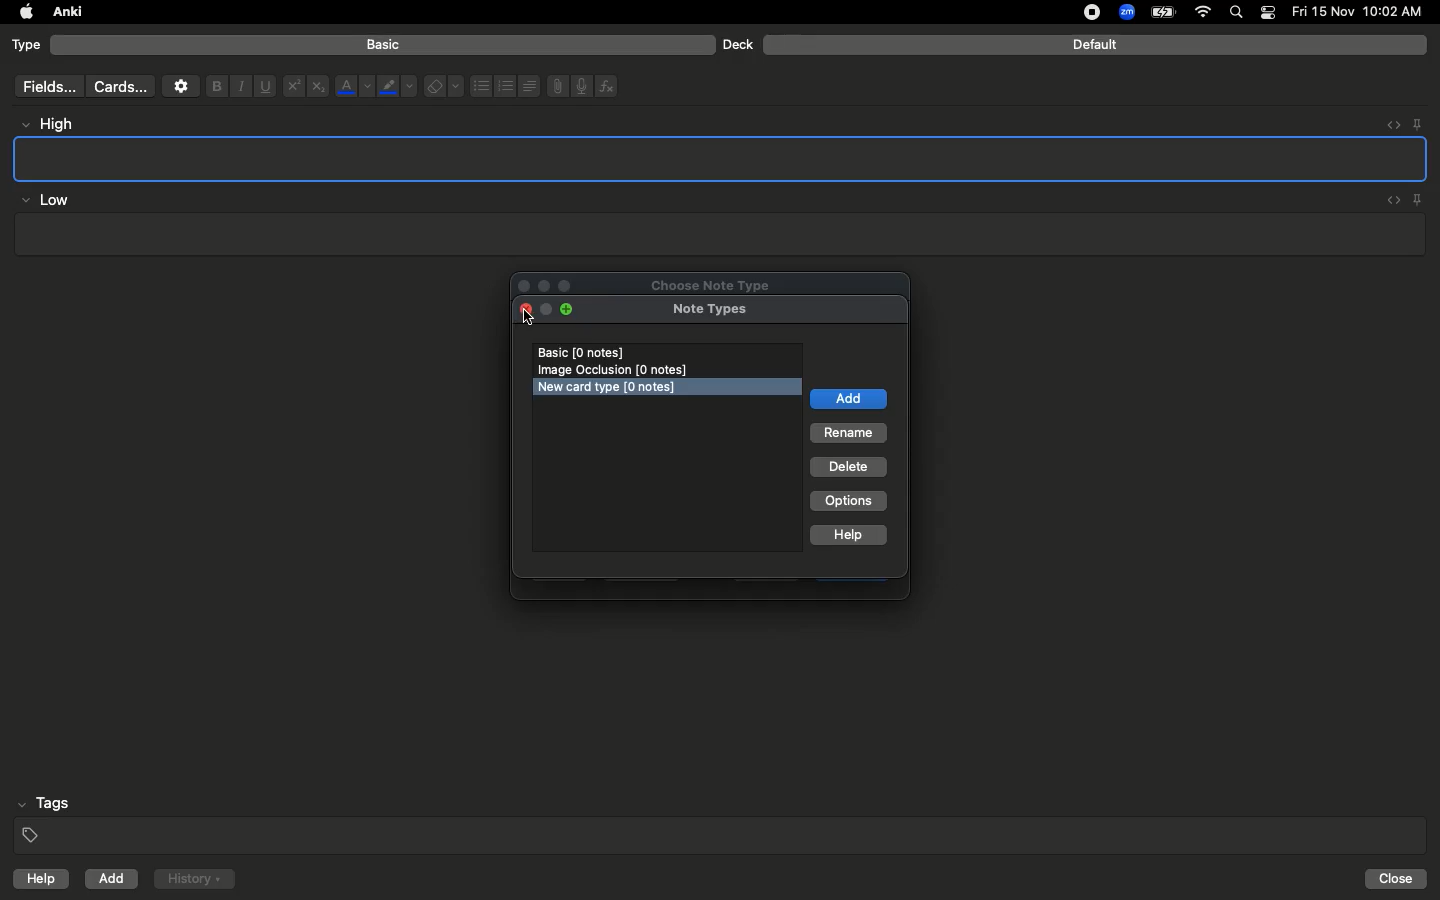 This screenshot has height=900, width=1440. Describe the element at coordinates (443, 87) in the screenshot. I see `Eraser` at that location.